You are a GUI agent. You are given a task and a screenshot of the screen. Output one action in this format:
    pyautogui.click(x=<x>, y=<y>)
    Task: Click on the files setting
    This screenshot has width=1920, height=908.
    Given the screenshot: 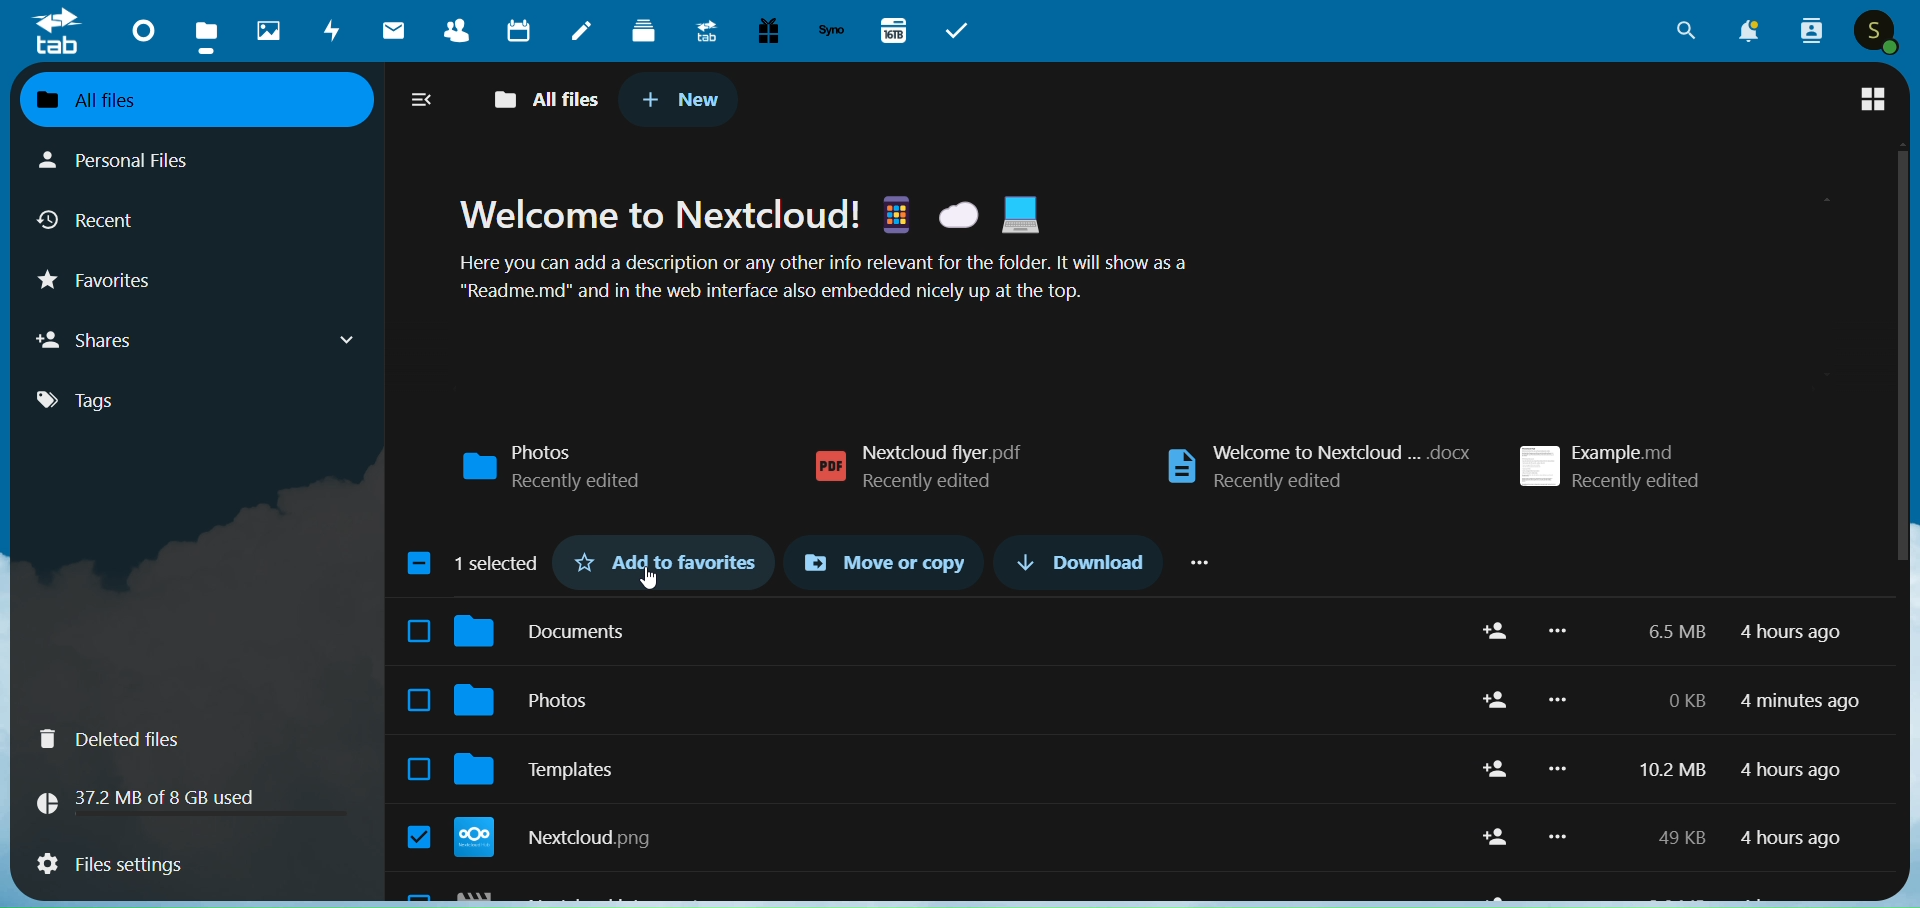 What is the action you would take?
    pyautogui.click(x=190, y=864)
    